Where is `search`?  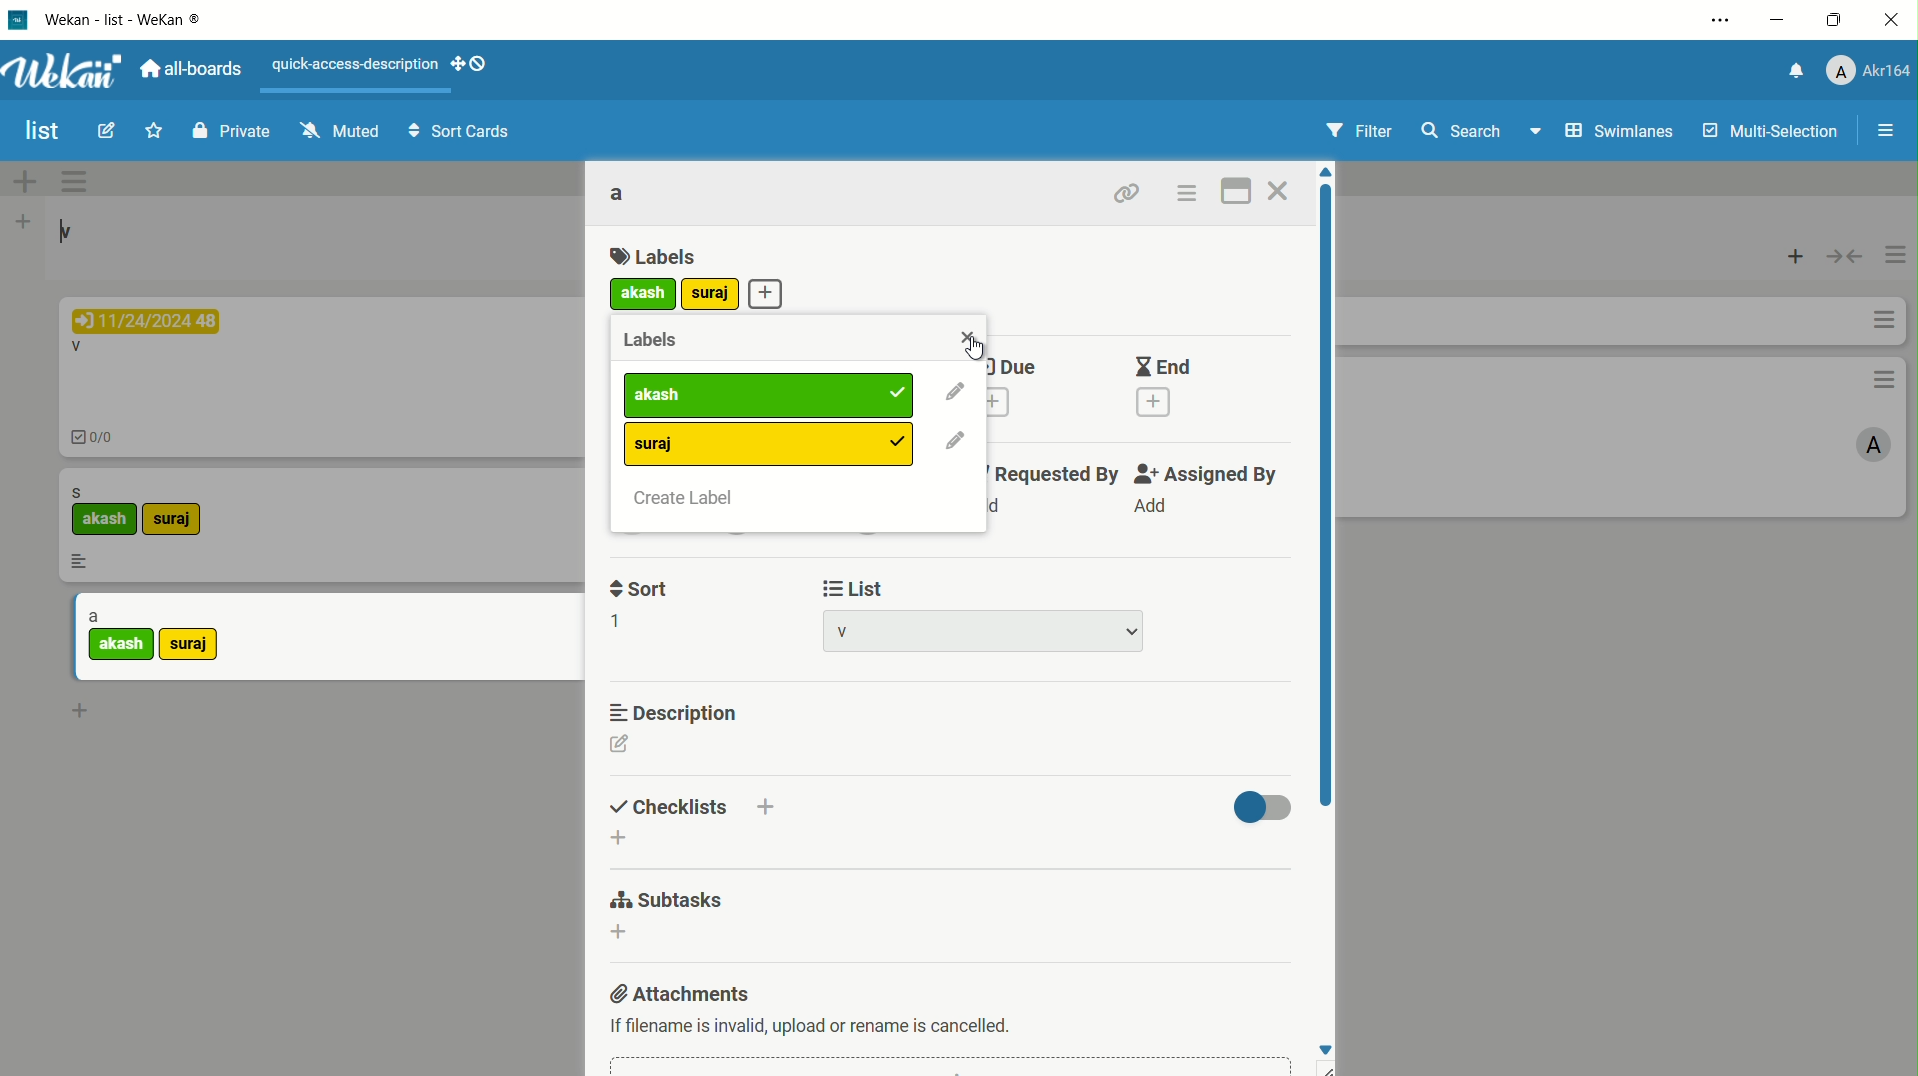 search is located at coordinates (1463, 130).